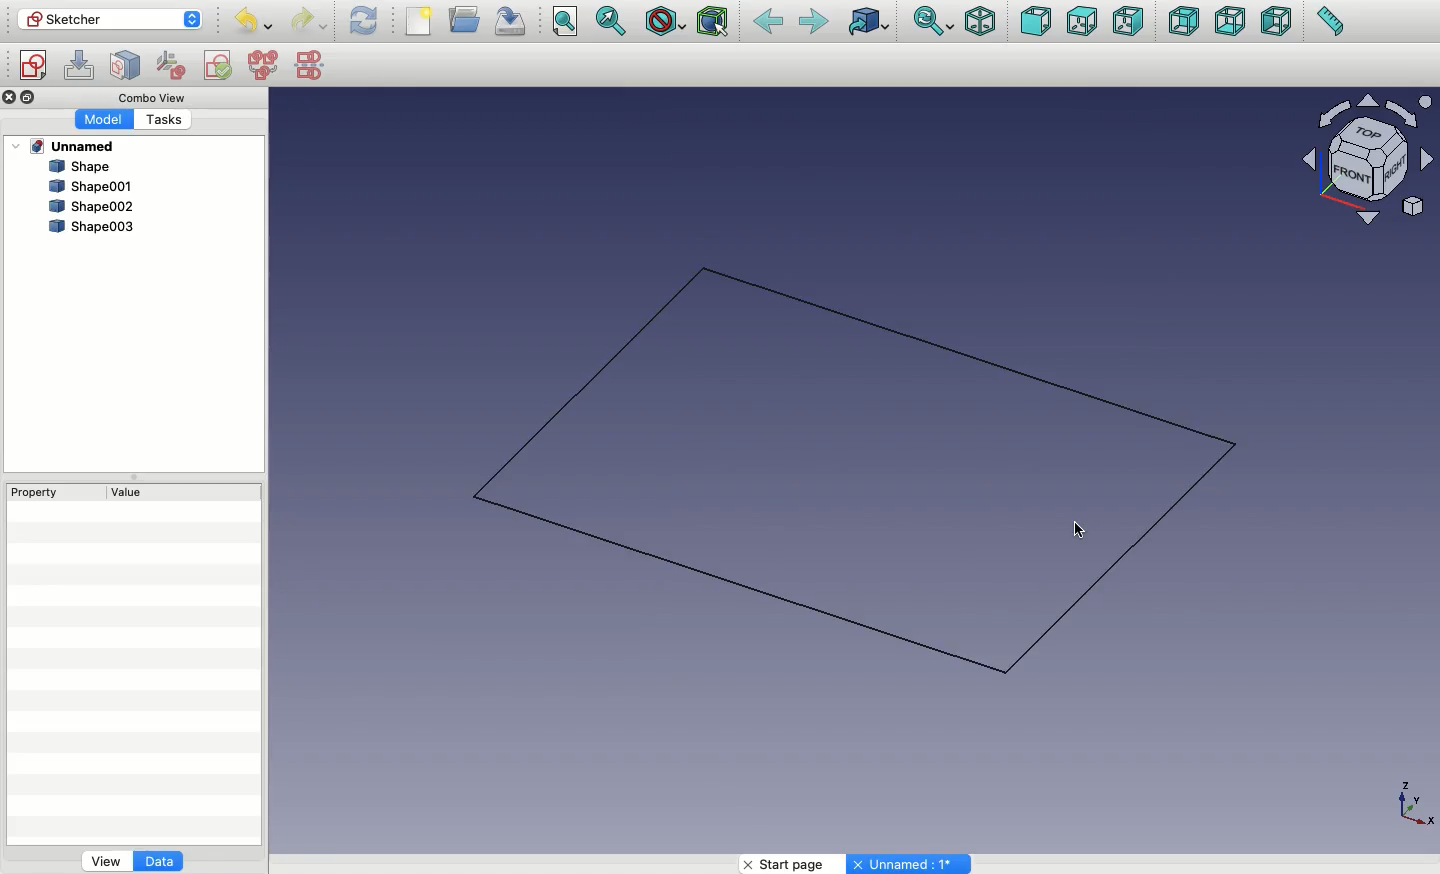 The image size is (1440, 874). What do you see at coordinates (111, 20) in the screenshot?
I see `Workbench` at bounding box center [111, 20].